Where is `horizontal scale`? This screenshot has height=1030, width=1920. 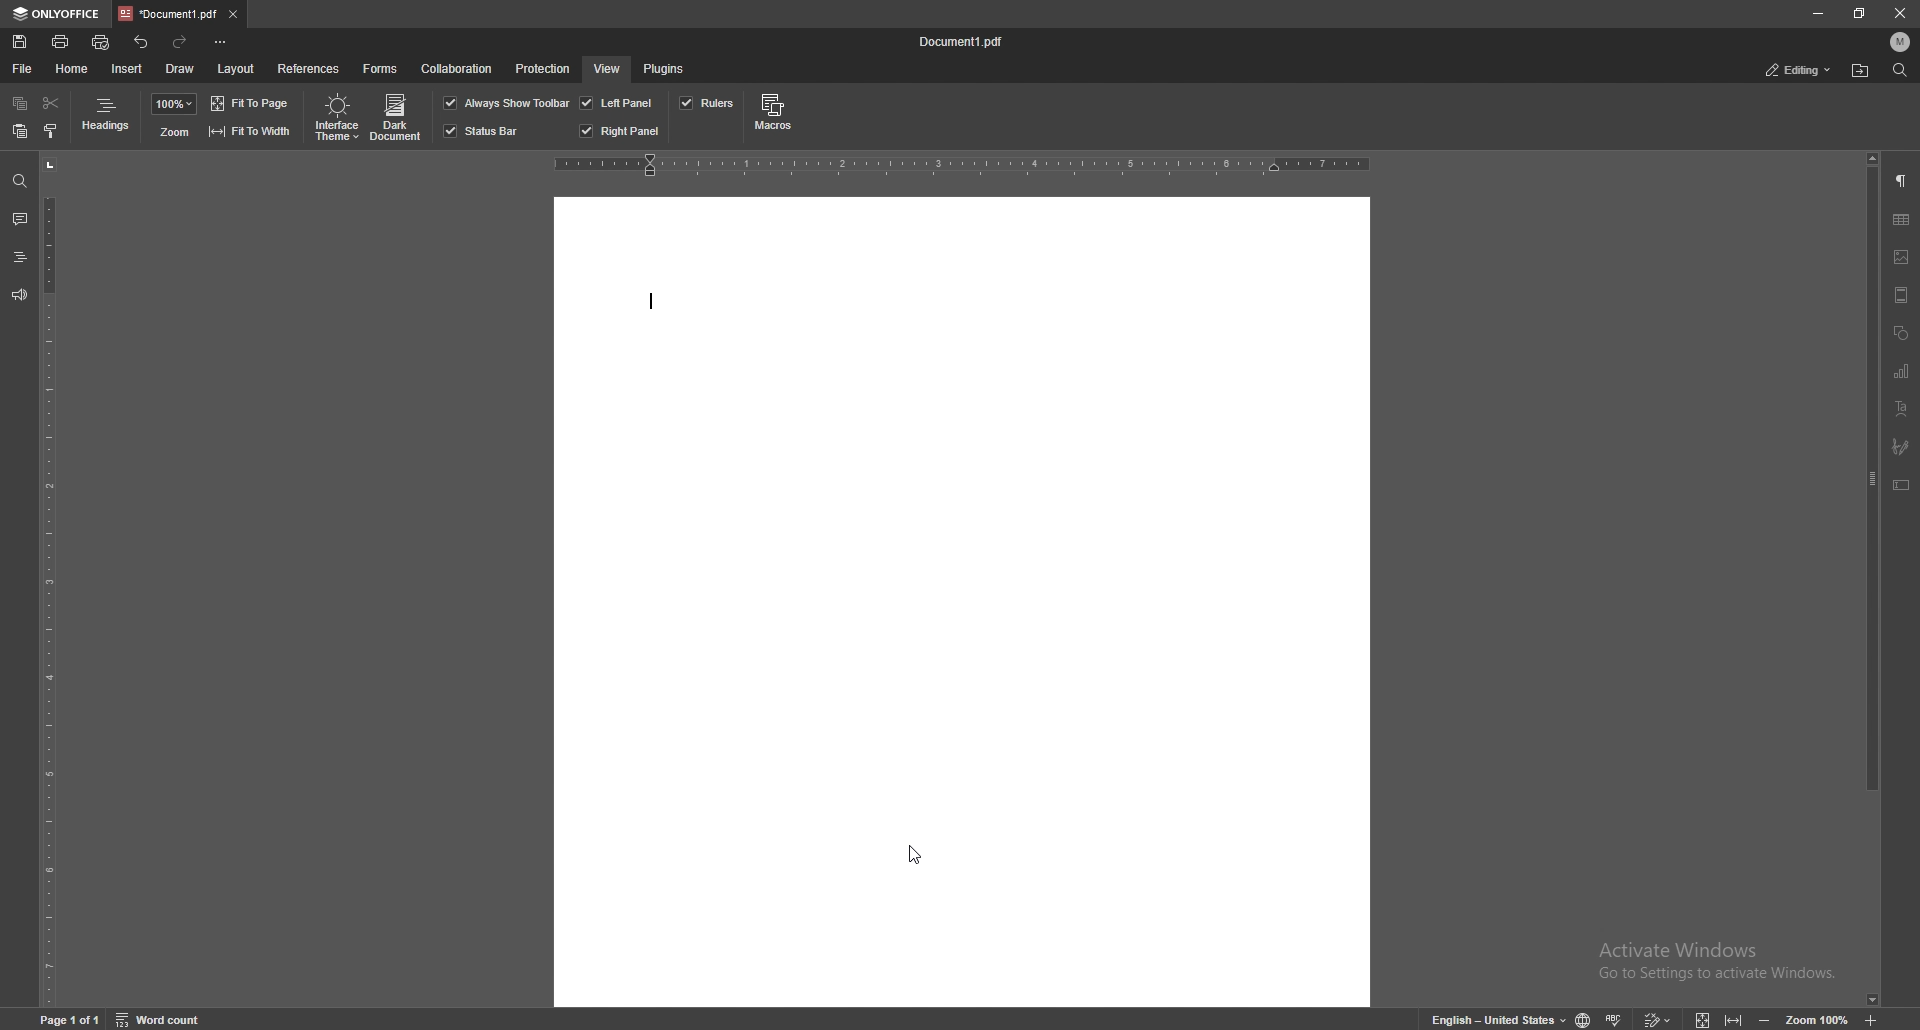 horizontal scale is located at coordinates (962, 165).